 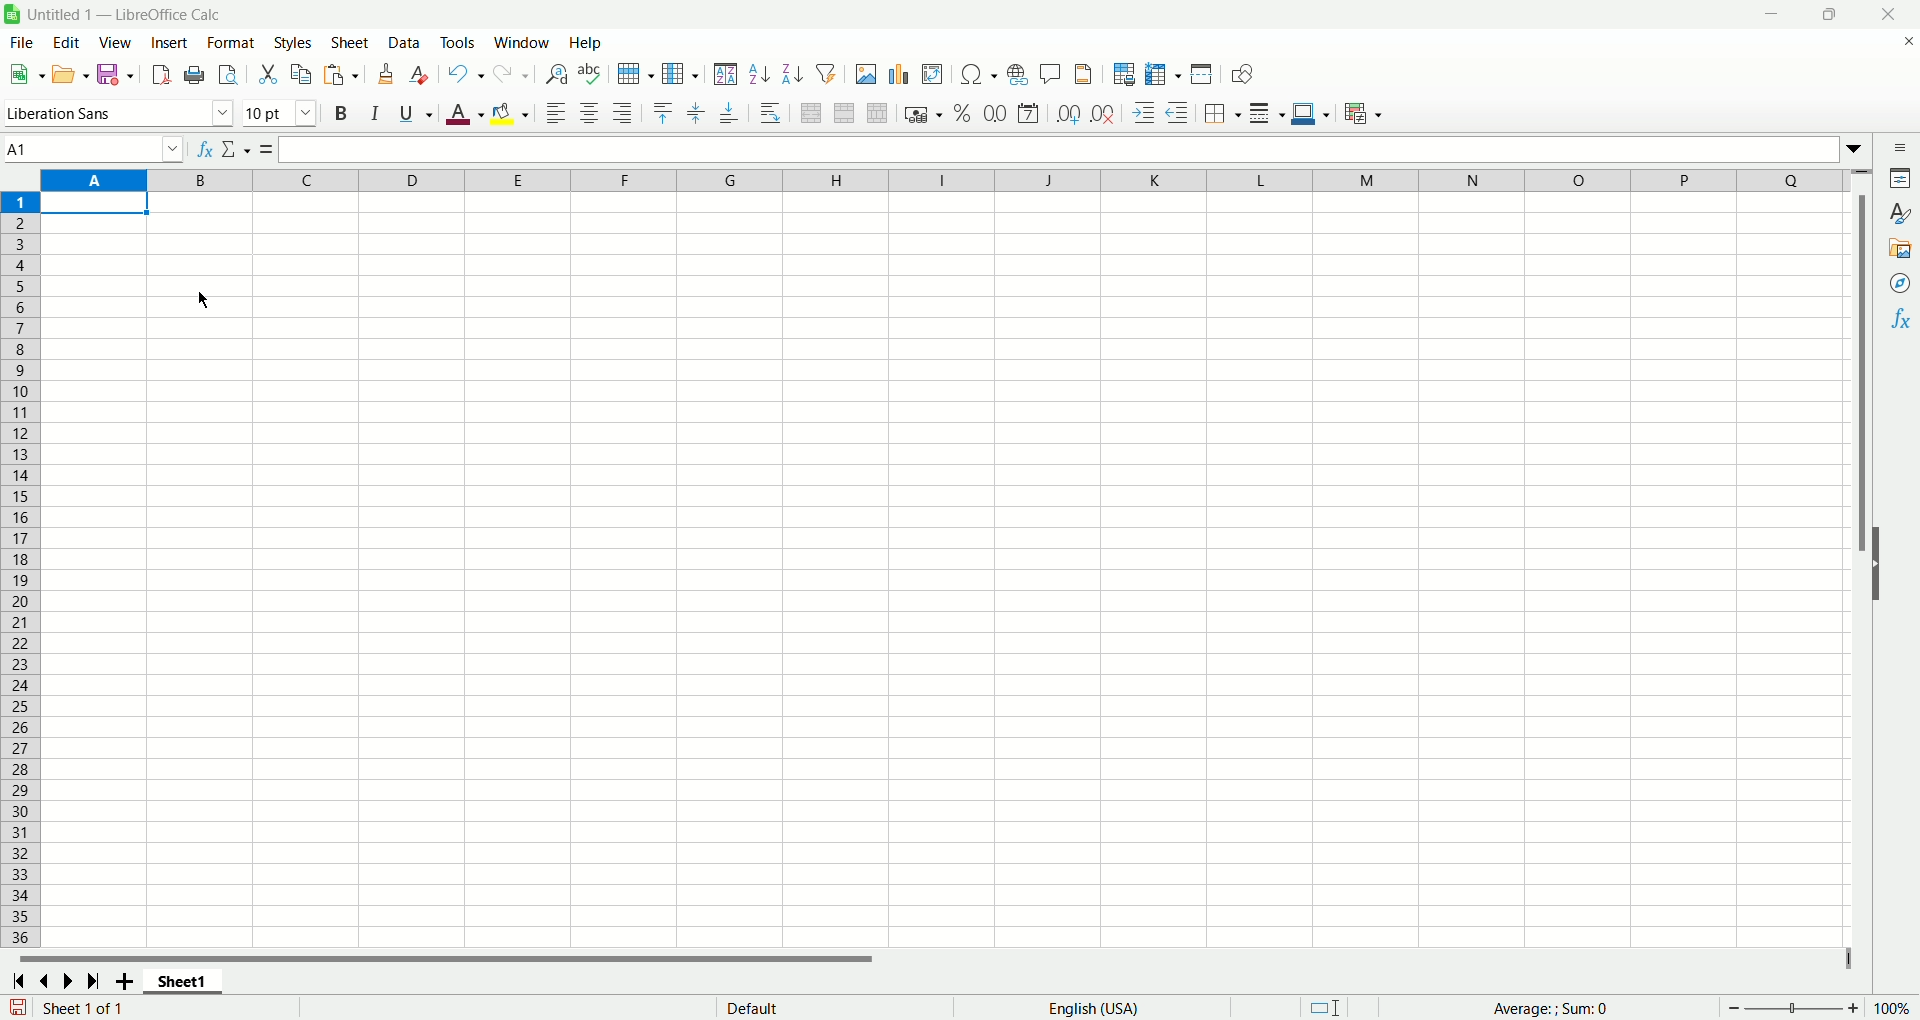 What do you see at coordinates (1068, 114) in the screenshot?
I see `add decimal place` at bounding box center [1068, 114].